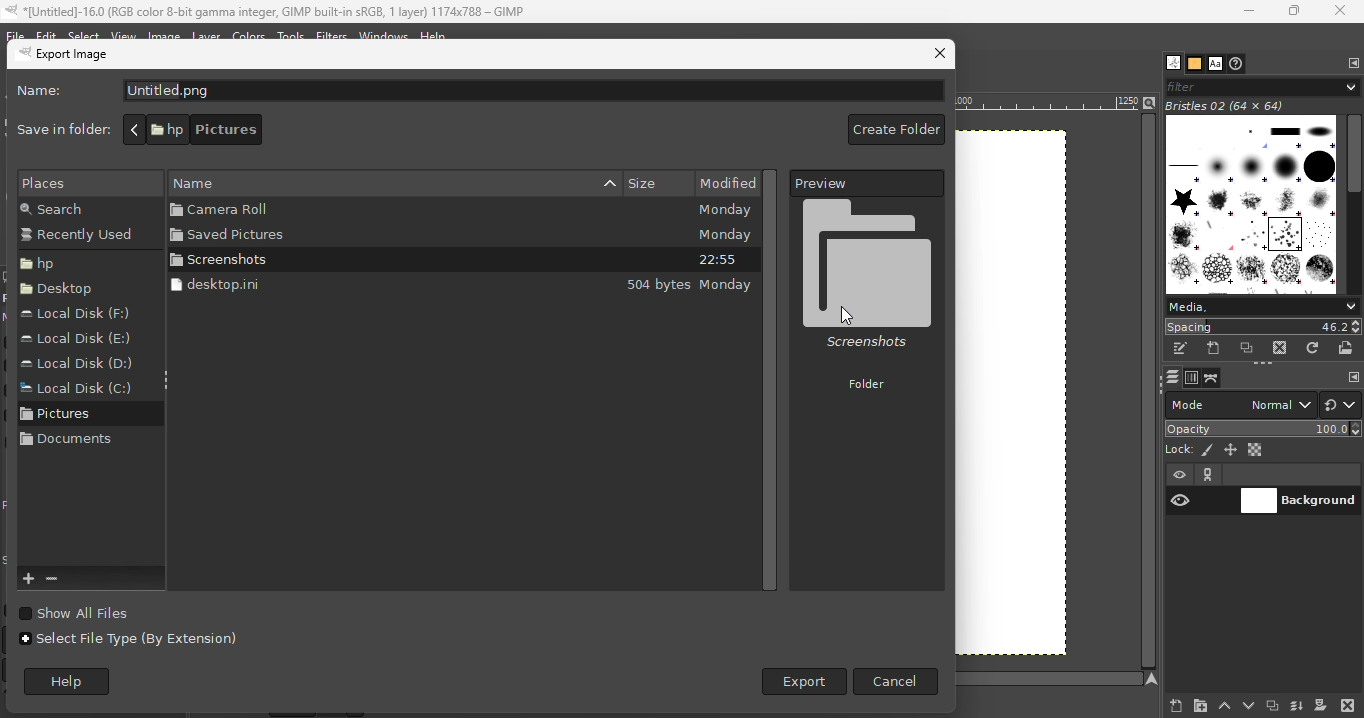 This screenshot has height=718, width=1364. I want to click on Pixels, so click(81, 182).